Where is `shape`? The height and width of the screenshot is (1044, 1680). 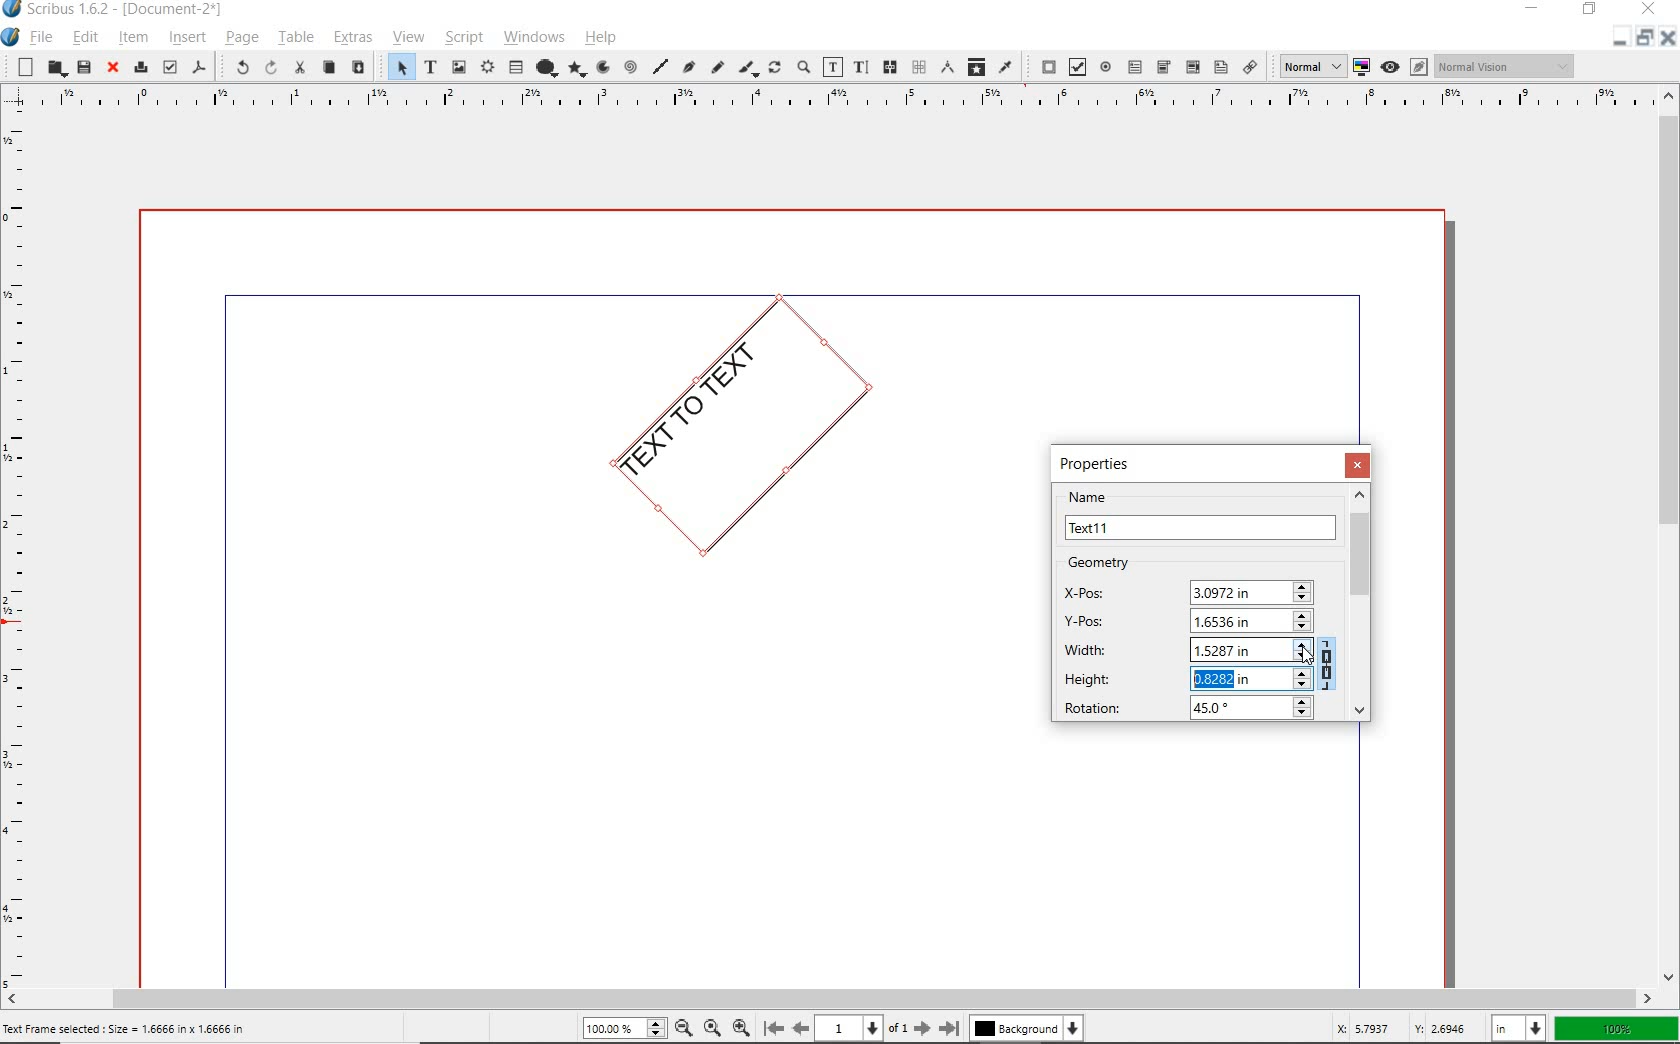
shape is located at coordinates (546, 66).